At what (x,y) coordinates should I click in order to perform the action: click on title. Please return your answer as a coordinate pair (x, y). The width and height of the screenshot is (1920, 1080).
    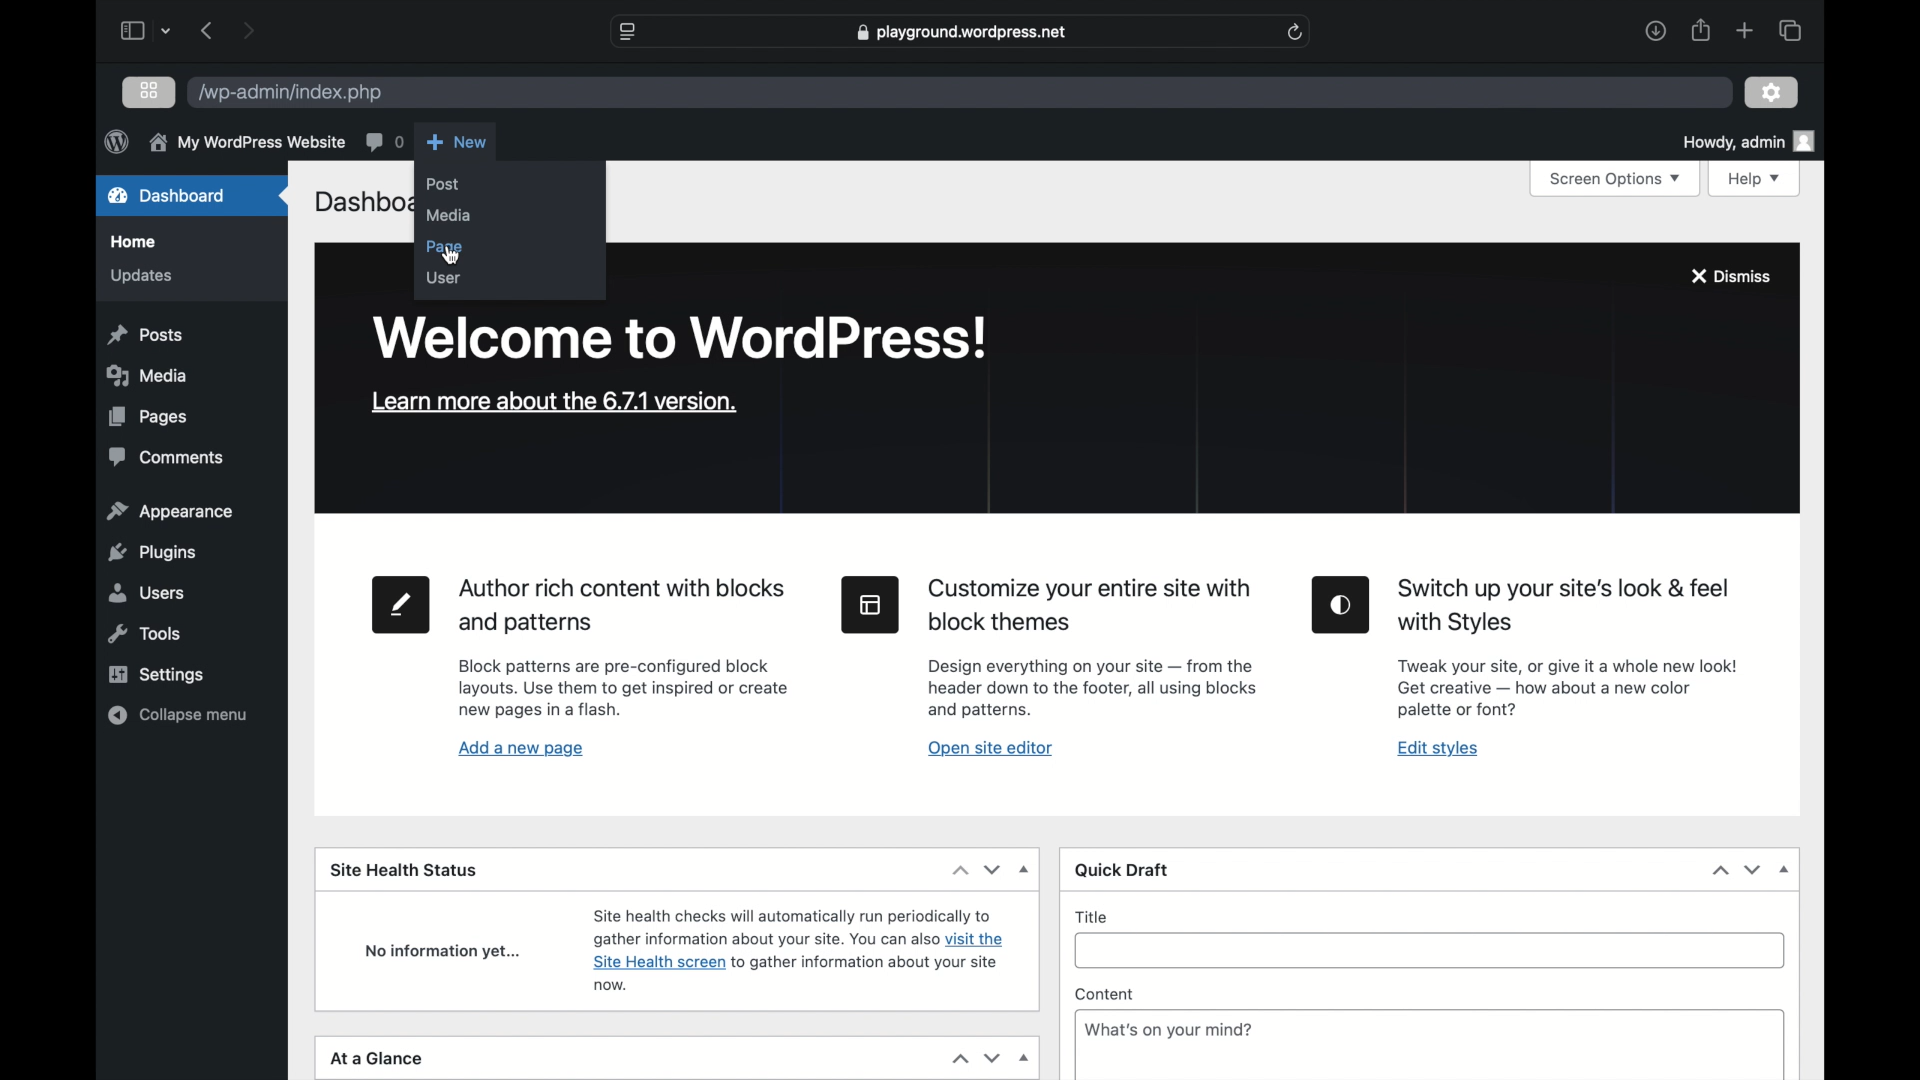
    Looking at the image, I should click on (1093, 917).